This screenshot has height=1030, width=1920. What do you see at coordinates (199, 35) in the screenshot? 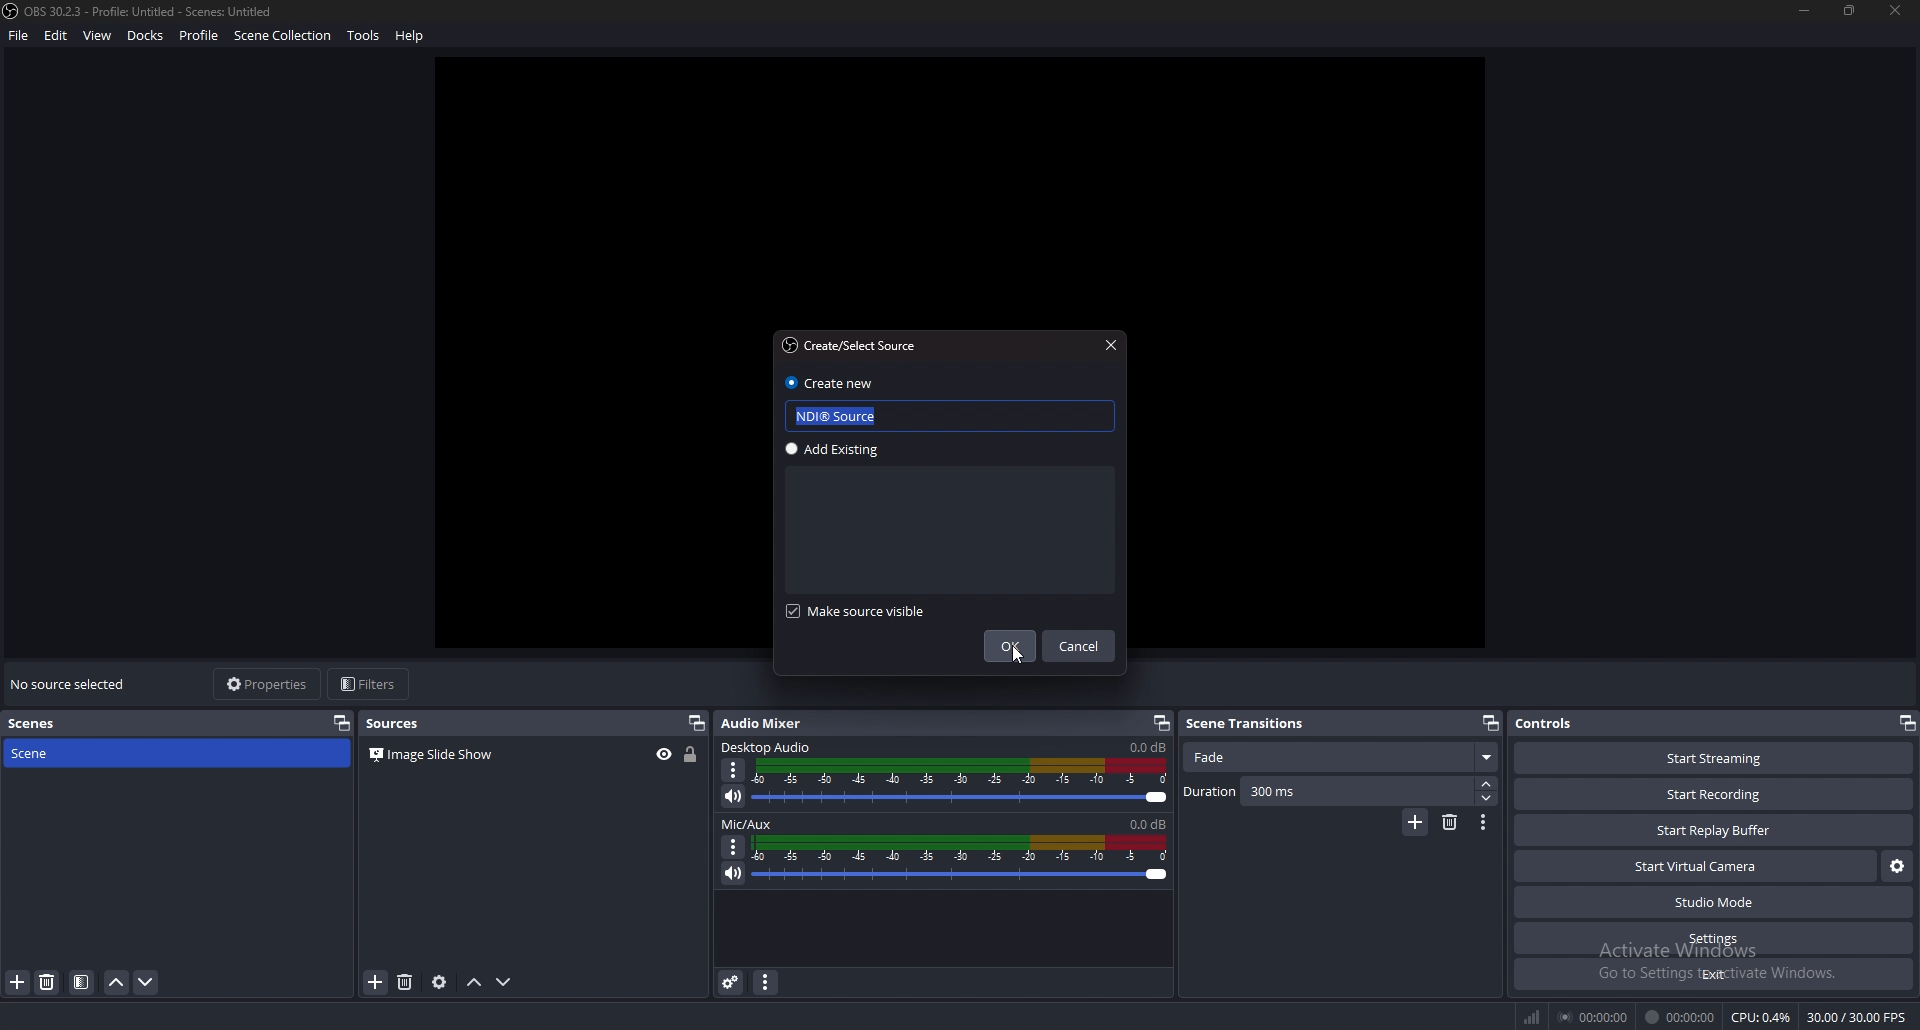
I see `profile` at bounding box center [199, 35].